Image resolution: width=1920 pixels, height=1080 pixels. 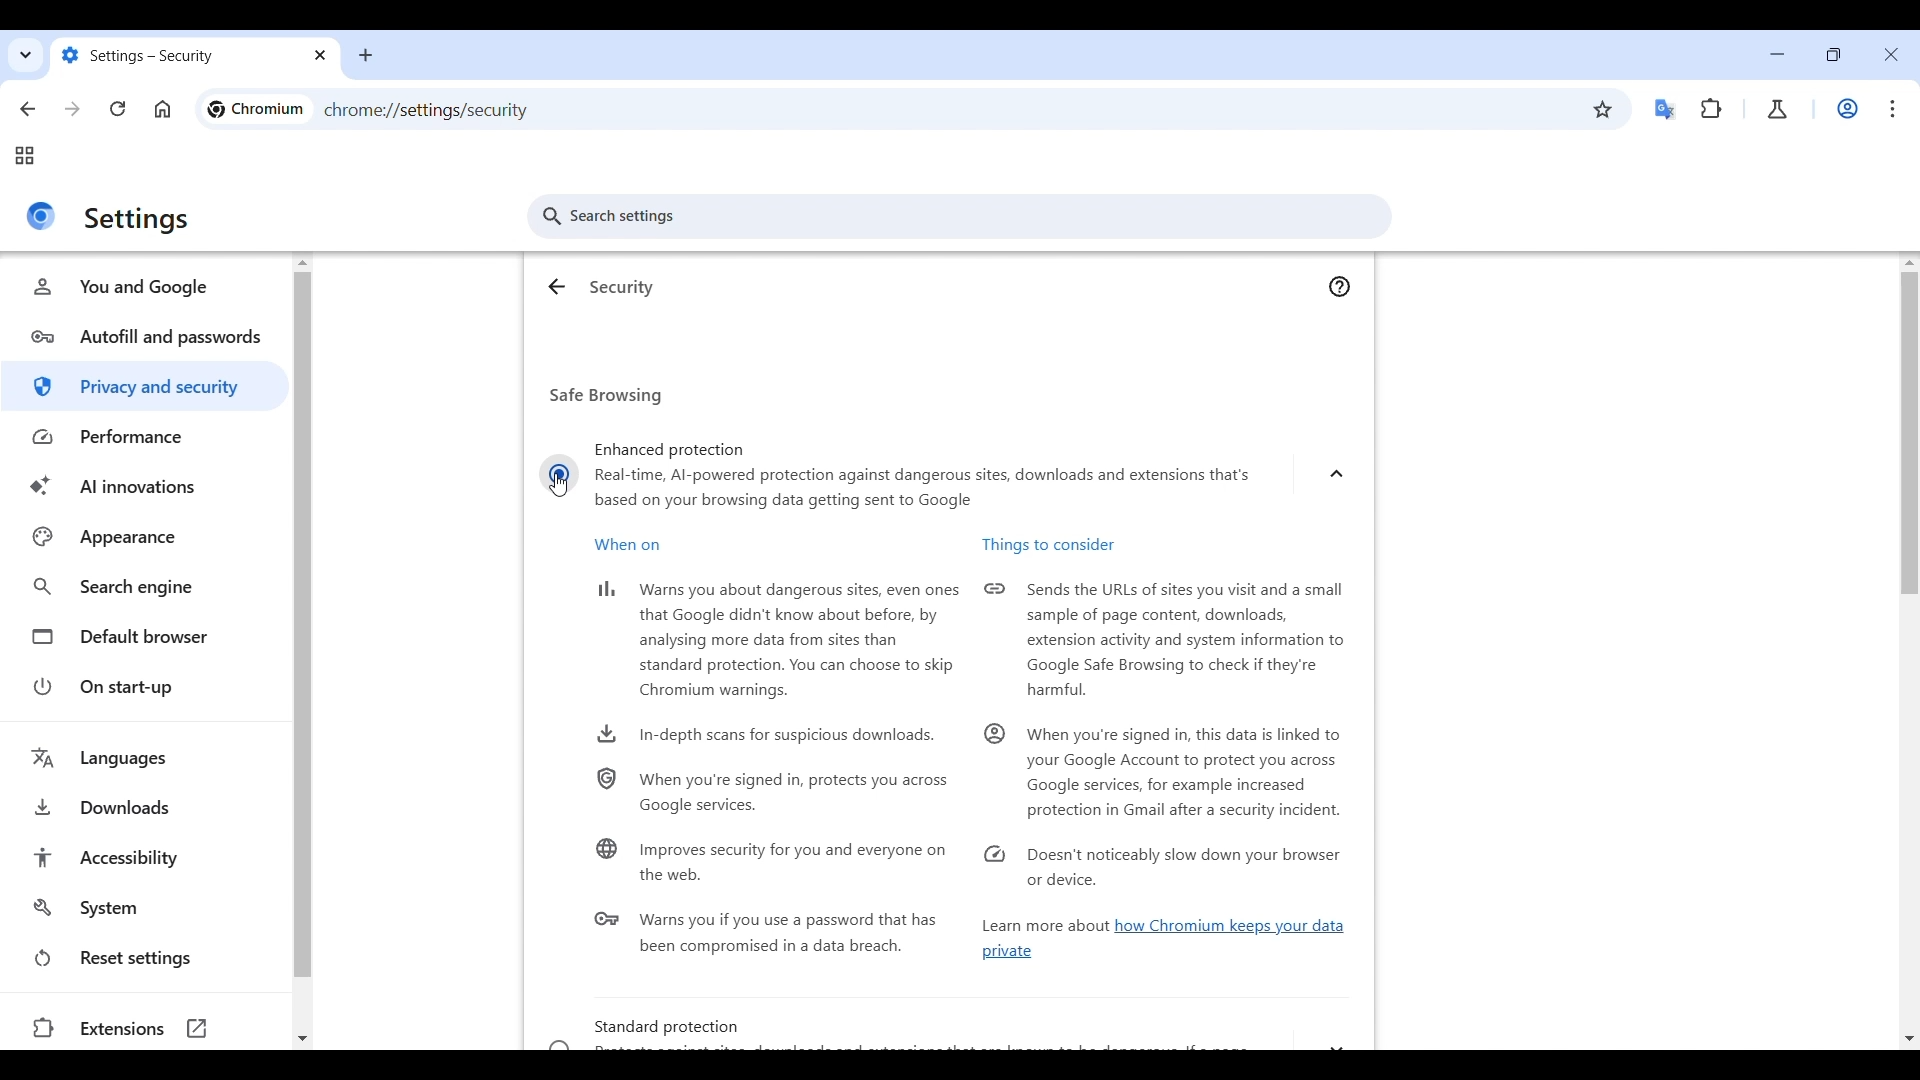 I want to click on Logo of current site, so click(x=41, y=217).